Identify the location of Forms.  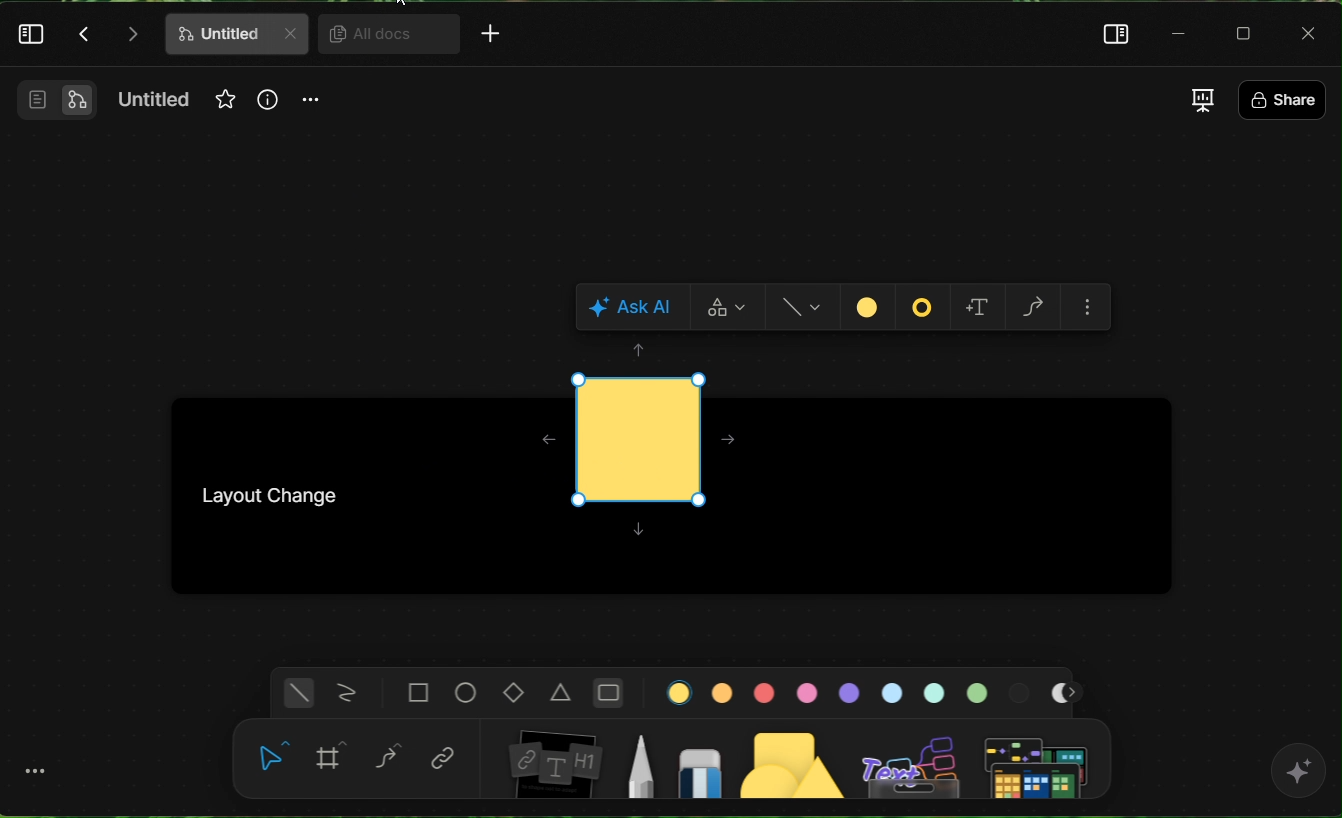
(1031, 308).